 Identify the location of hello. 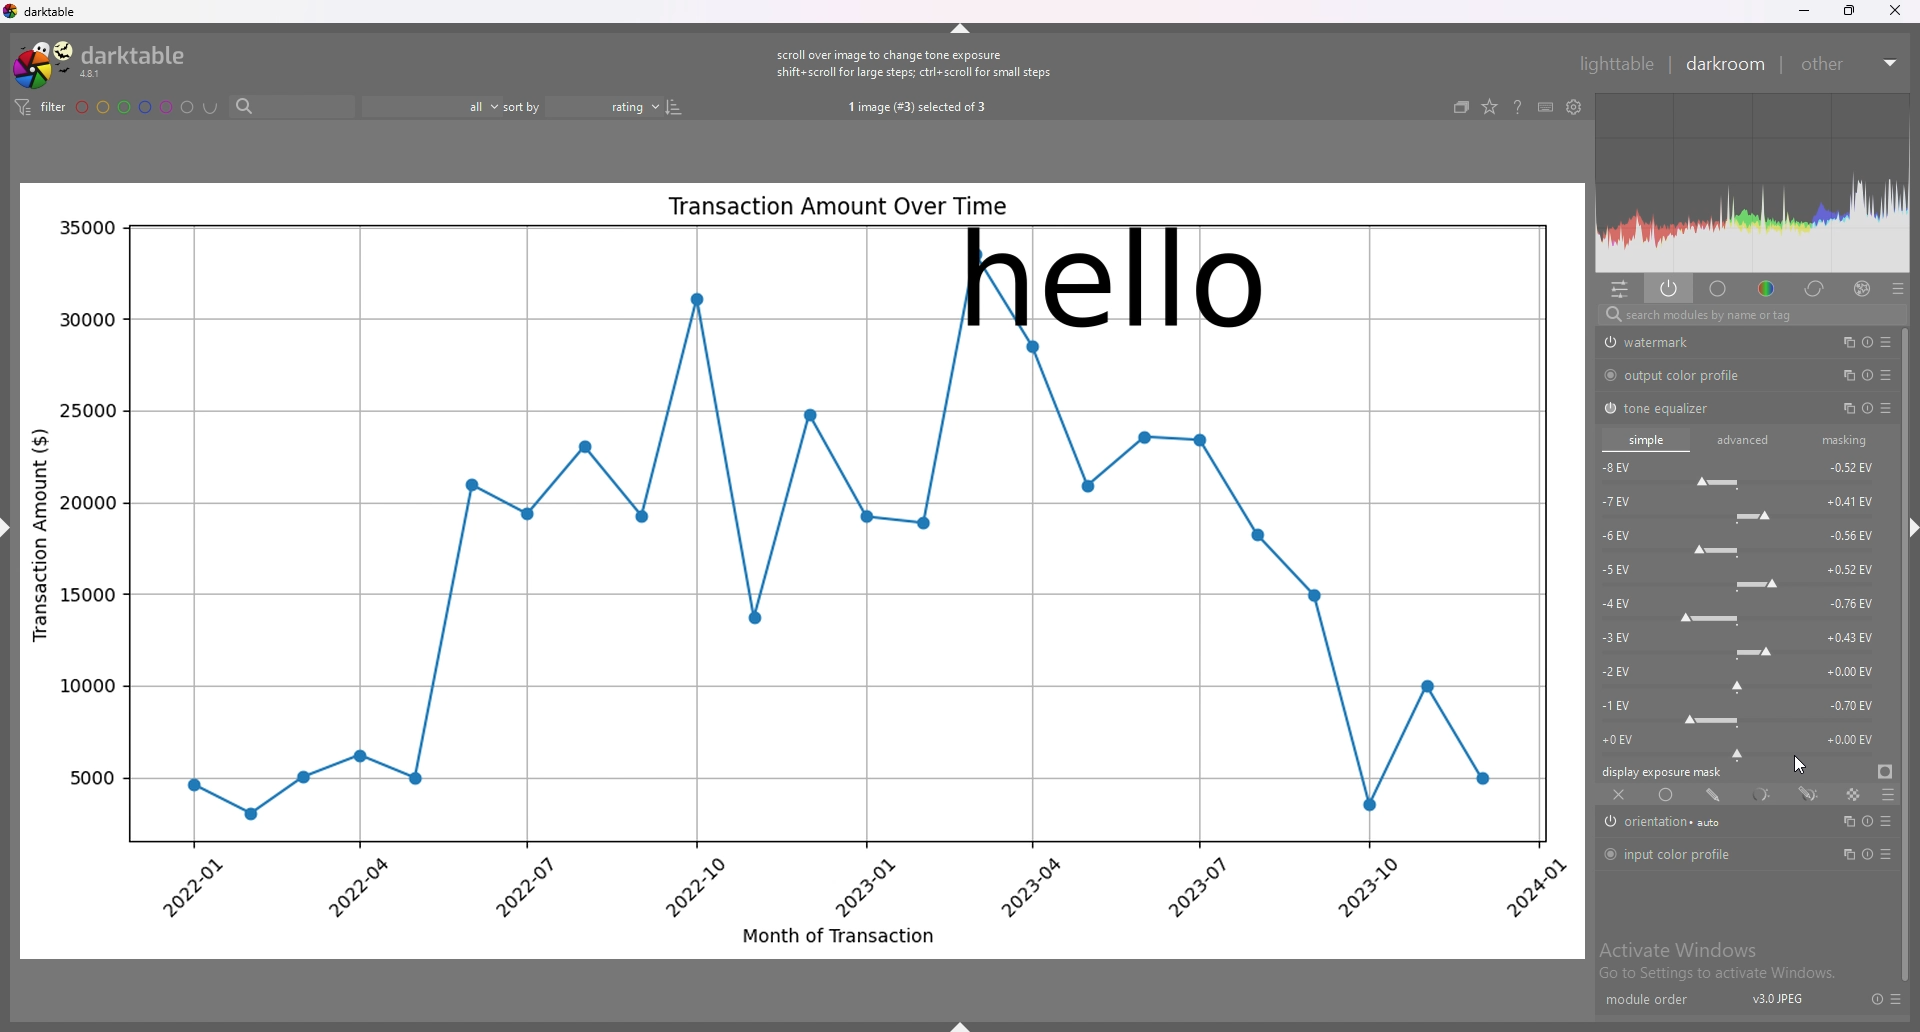
(1114, 279).